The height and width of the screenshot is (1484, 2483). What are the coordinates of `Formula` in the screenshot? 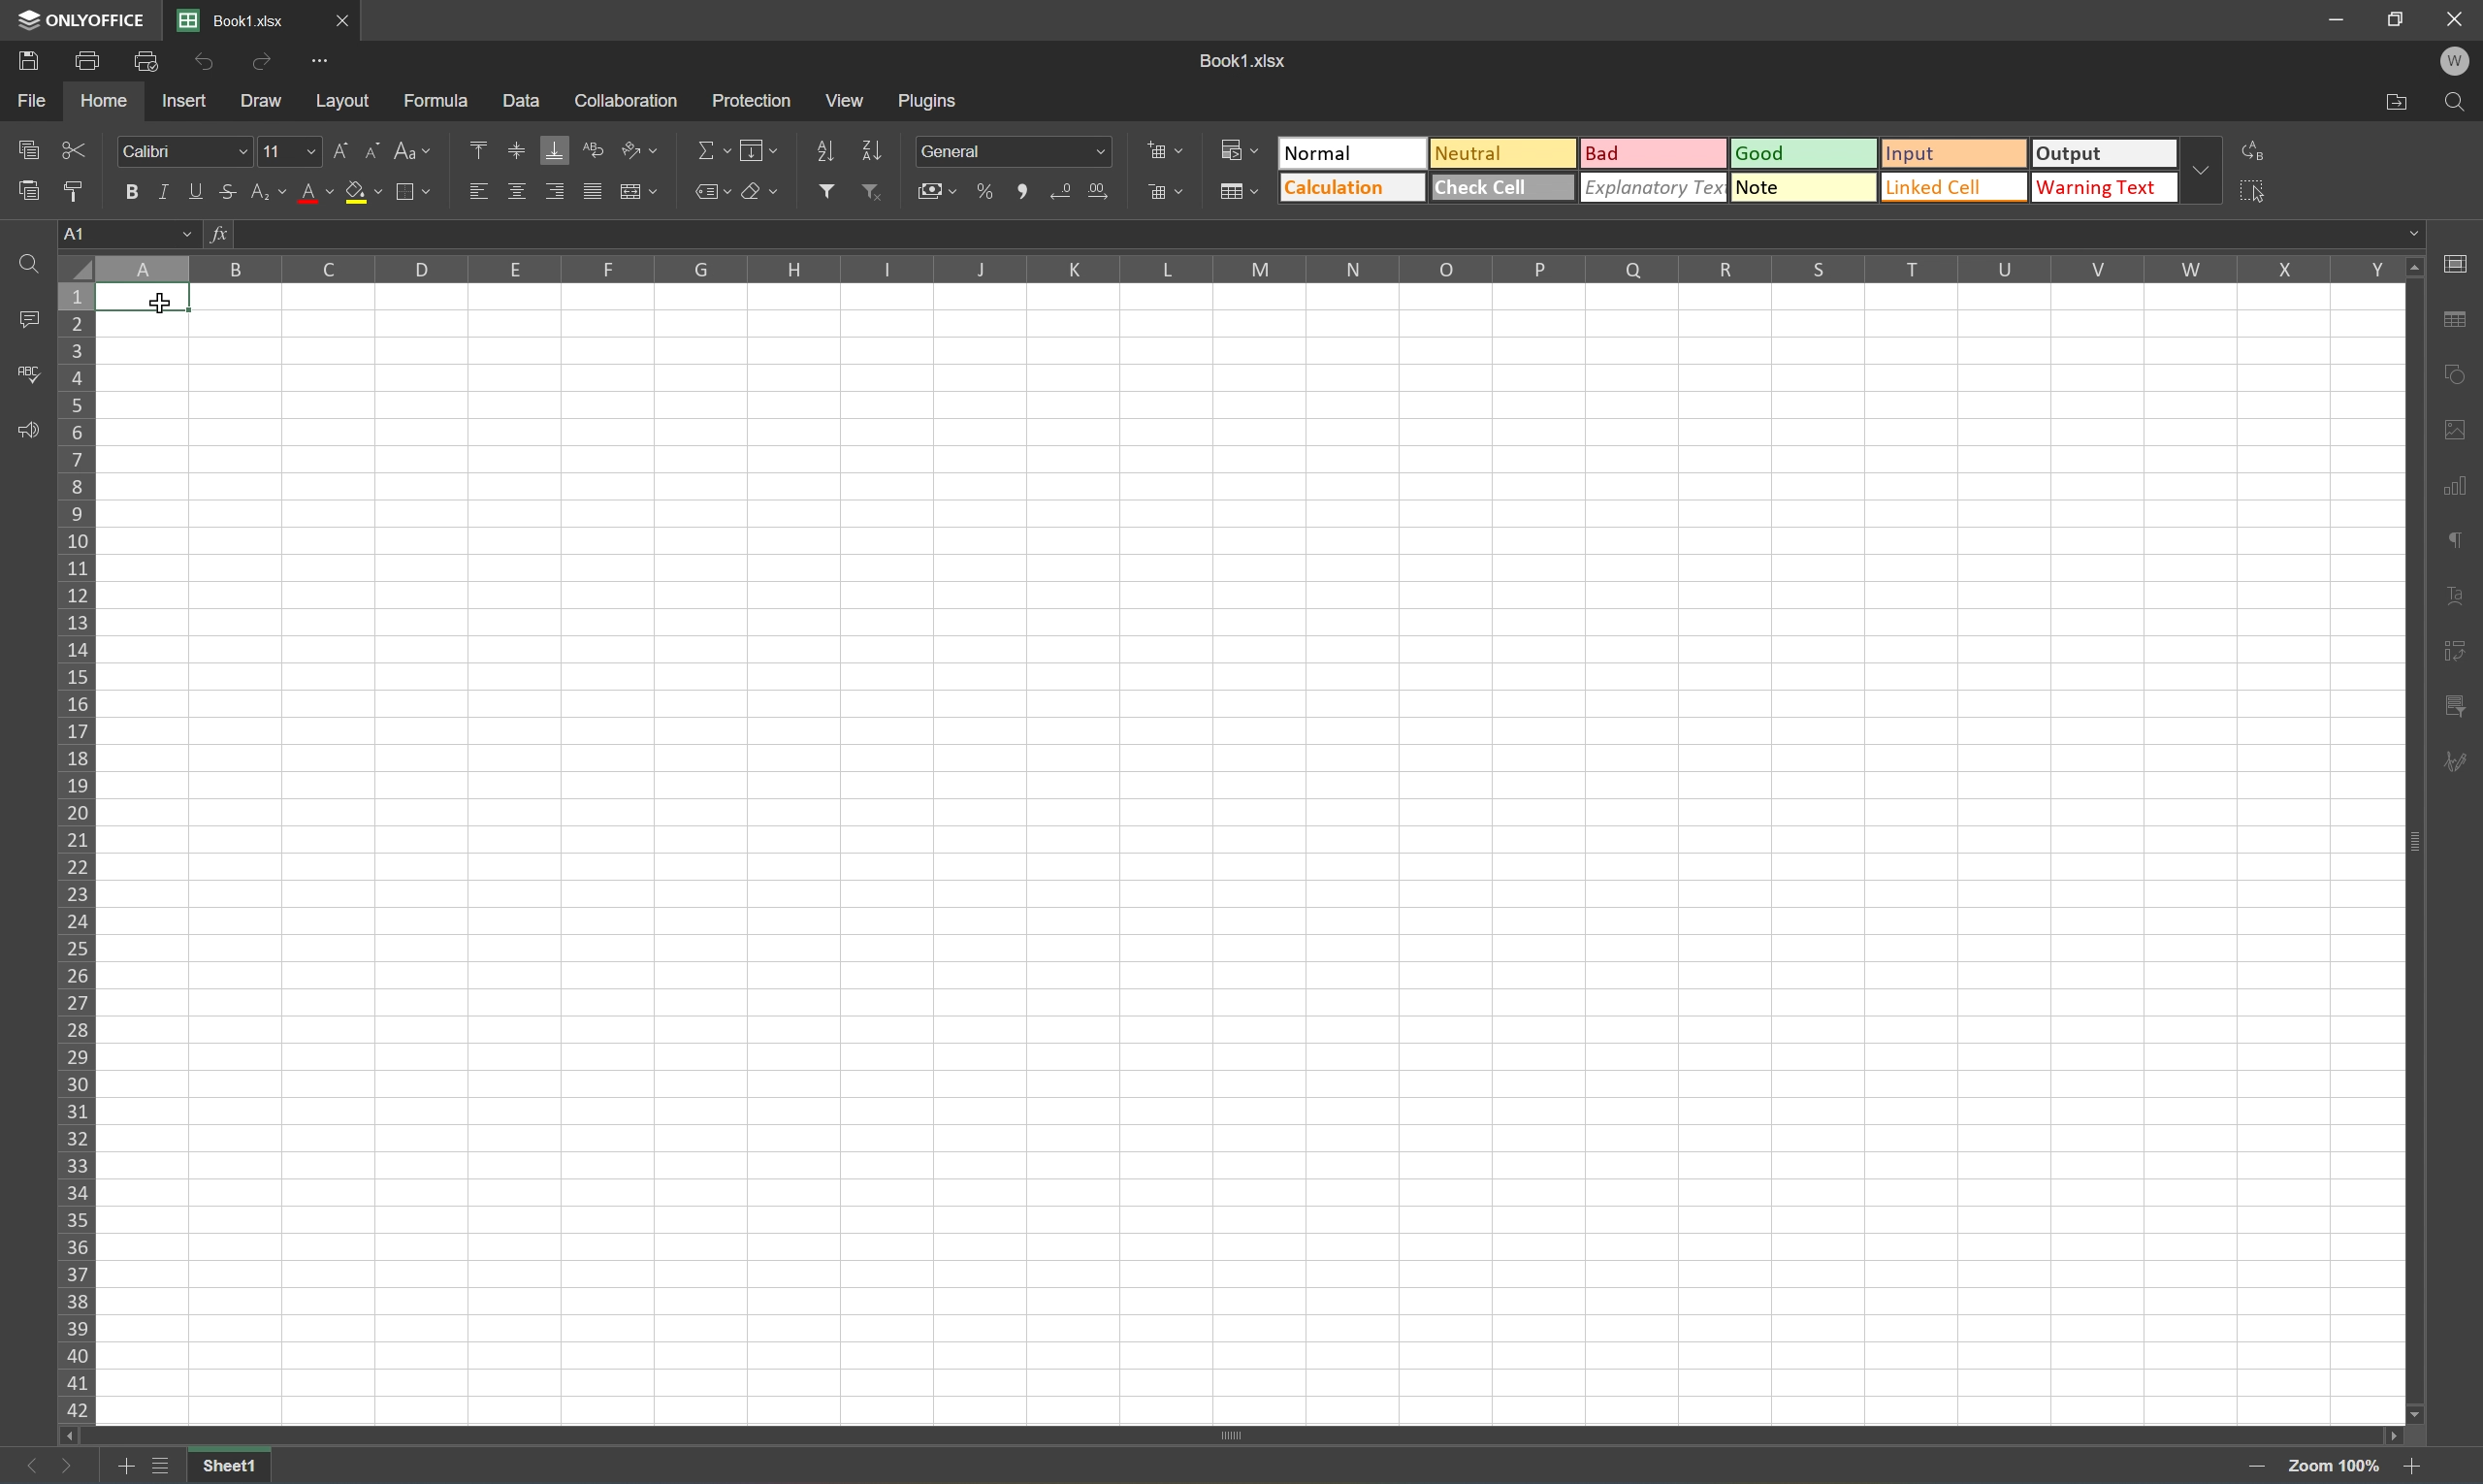 It's located at (443, 99).